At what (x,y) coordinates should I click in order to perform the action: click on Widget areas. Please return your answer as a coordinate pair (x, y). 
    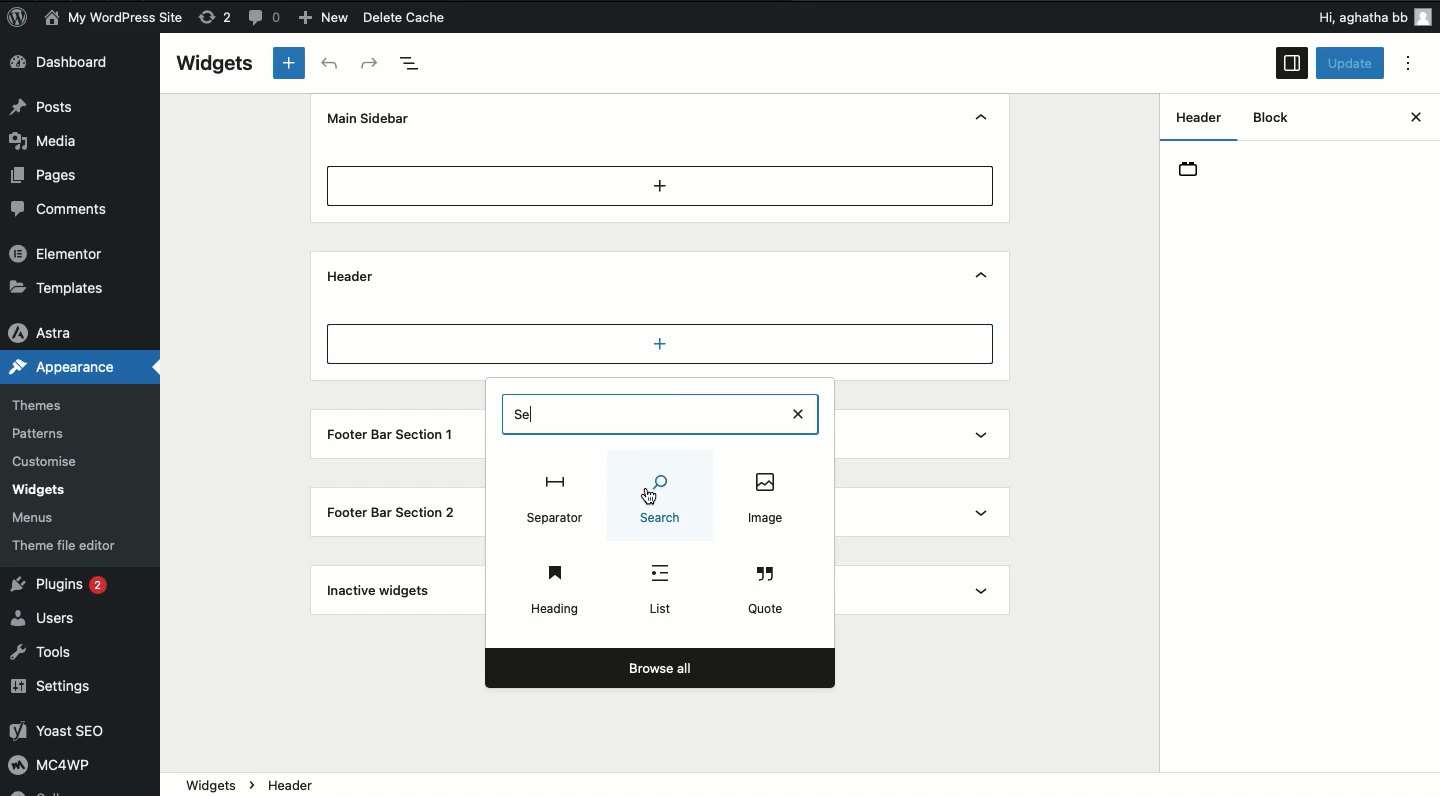
    Looking at the image, I should click on (1192, 124).